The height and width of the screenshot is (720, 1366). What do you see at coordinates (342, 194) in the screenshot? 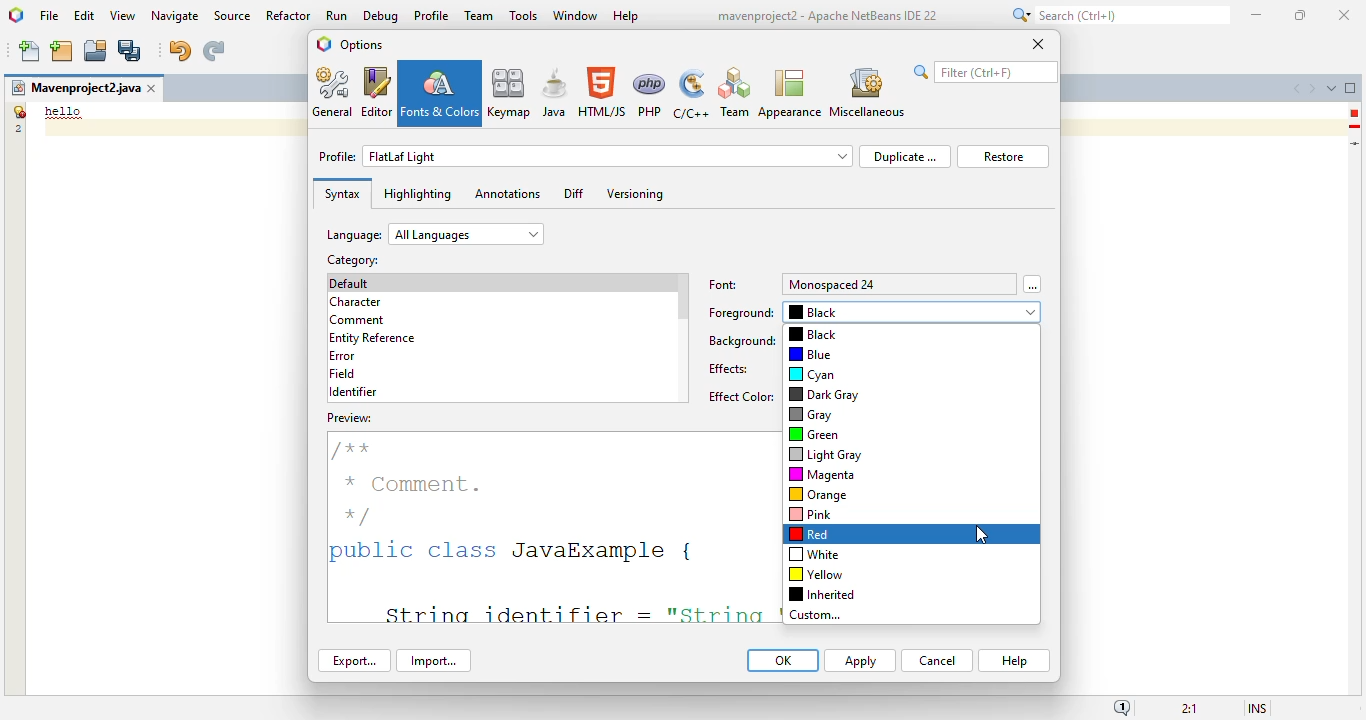
I see `syntax` at bounding box center [342, 194].